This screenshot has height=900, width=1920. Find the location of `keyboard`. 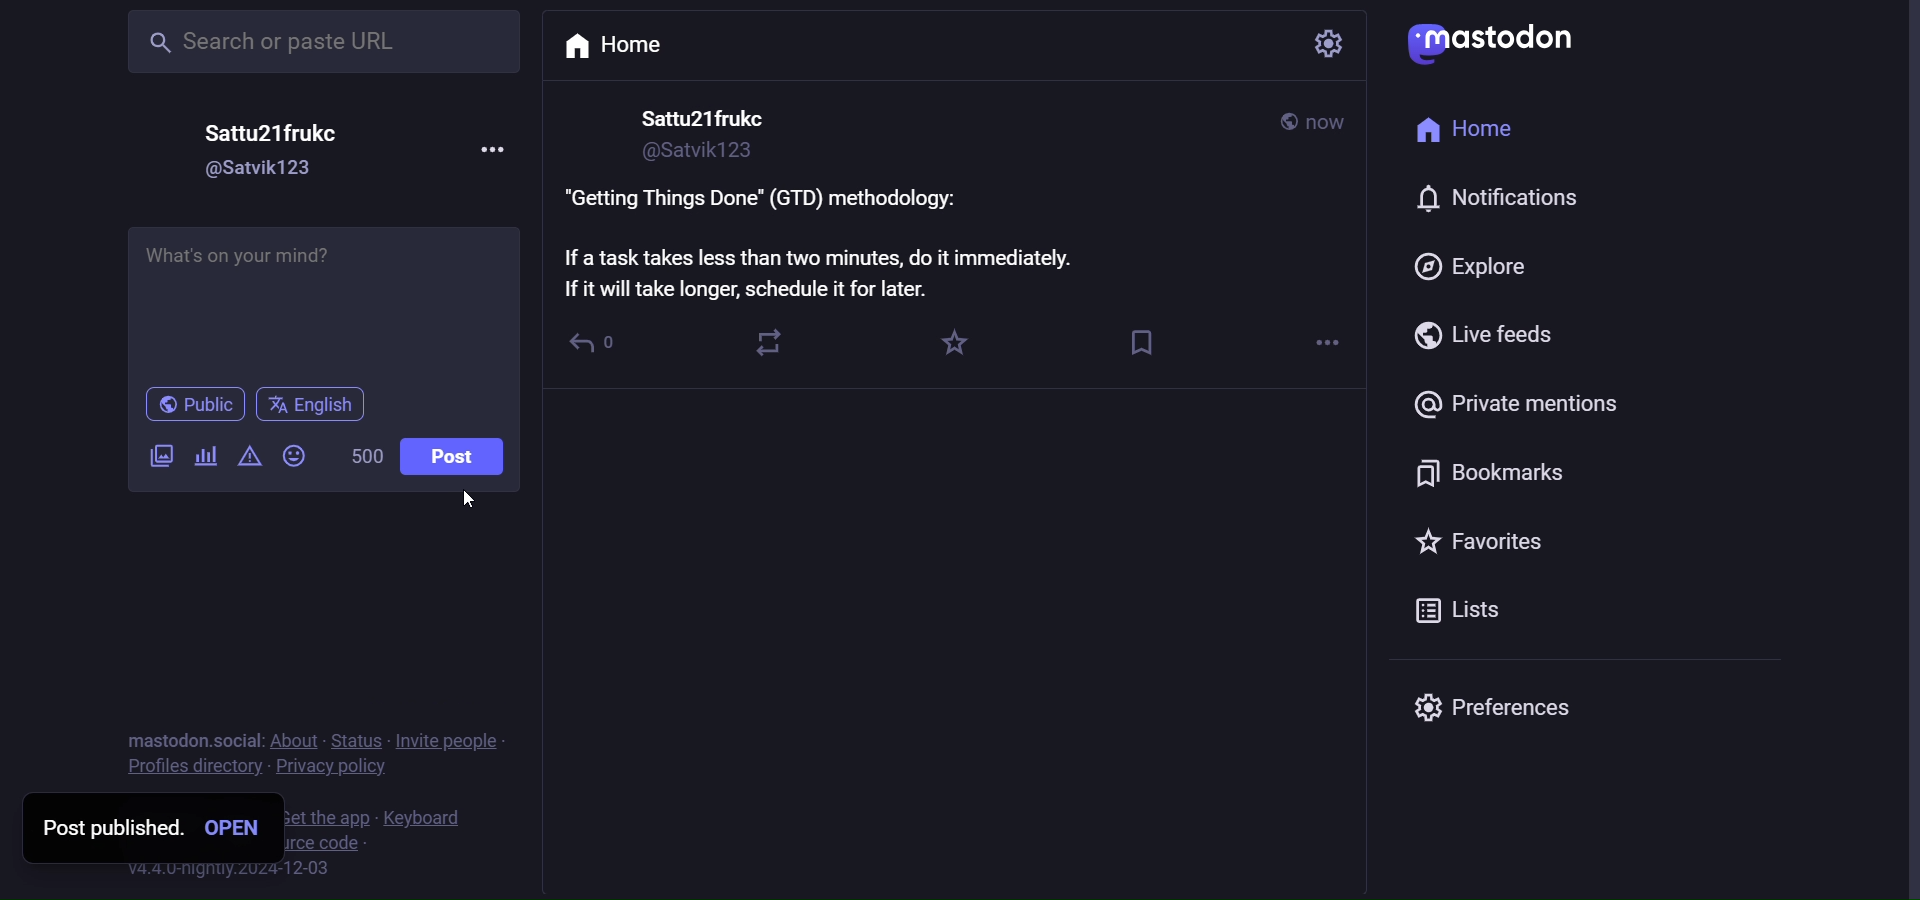

keyboard is located at coordinates (427, 818).